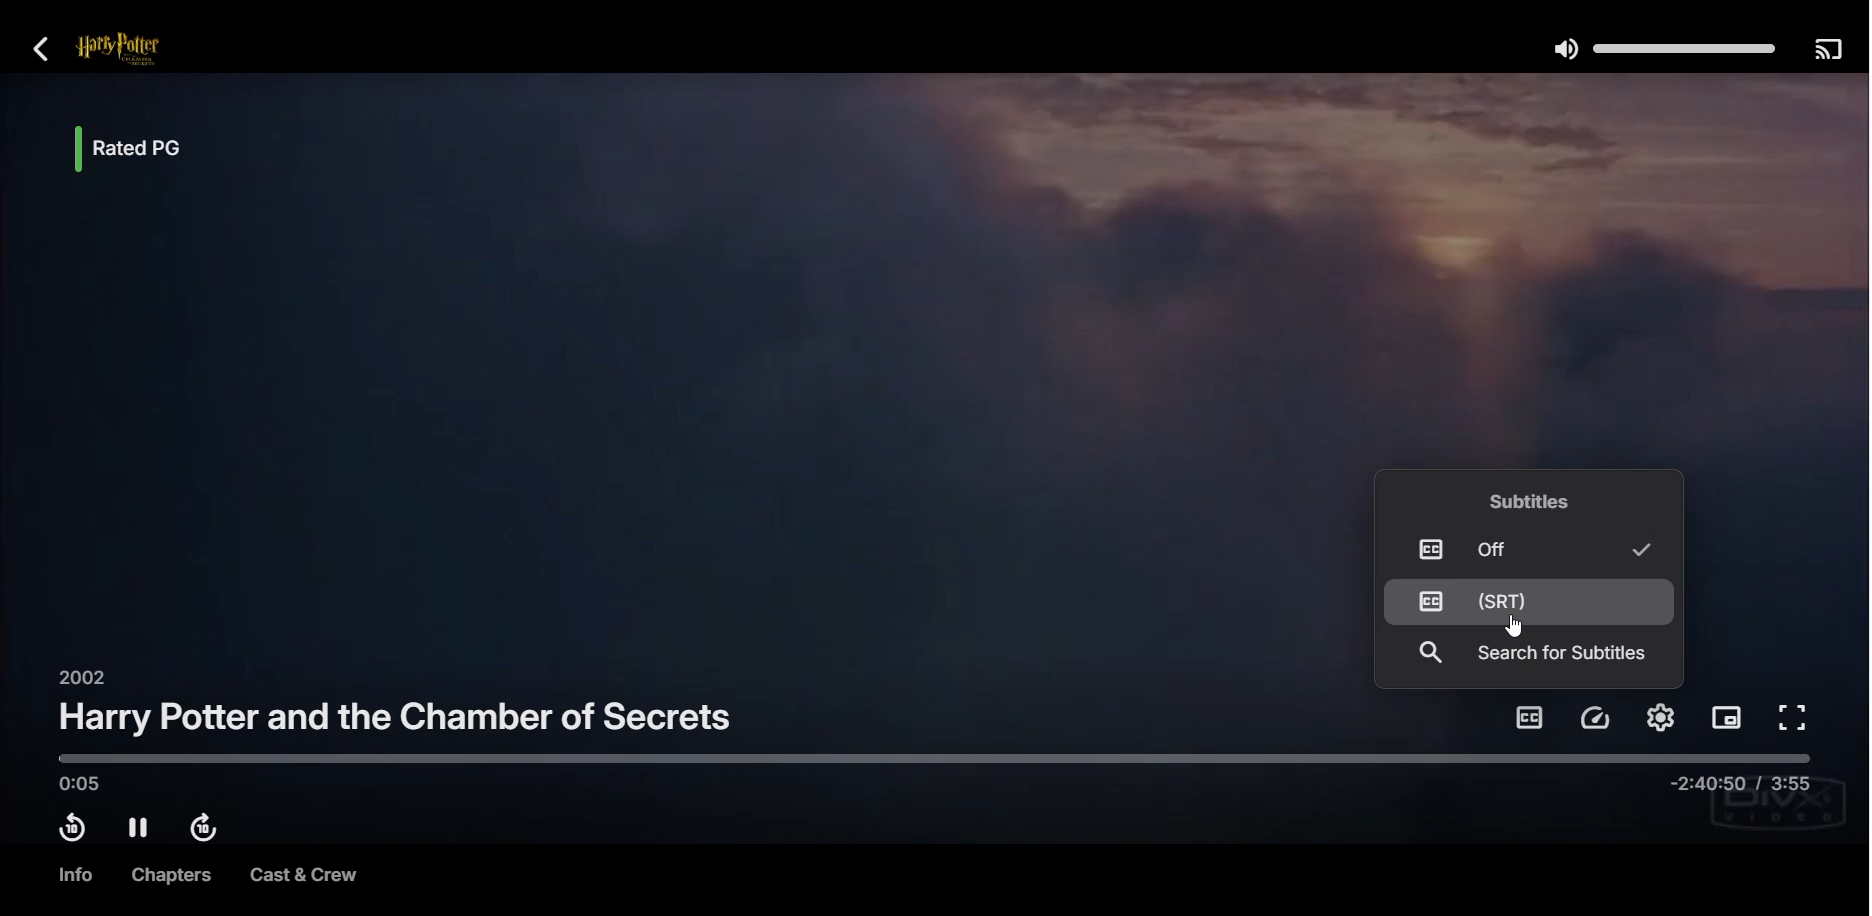  I want to click on Back, so click(42, 48).